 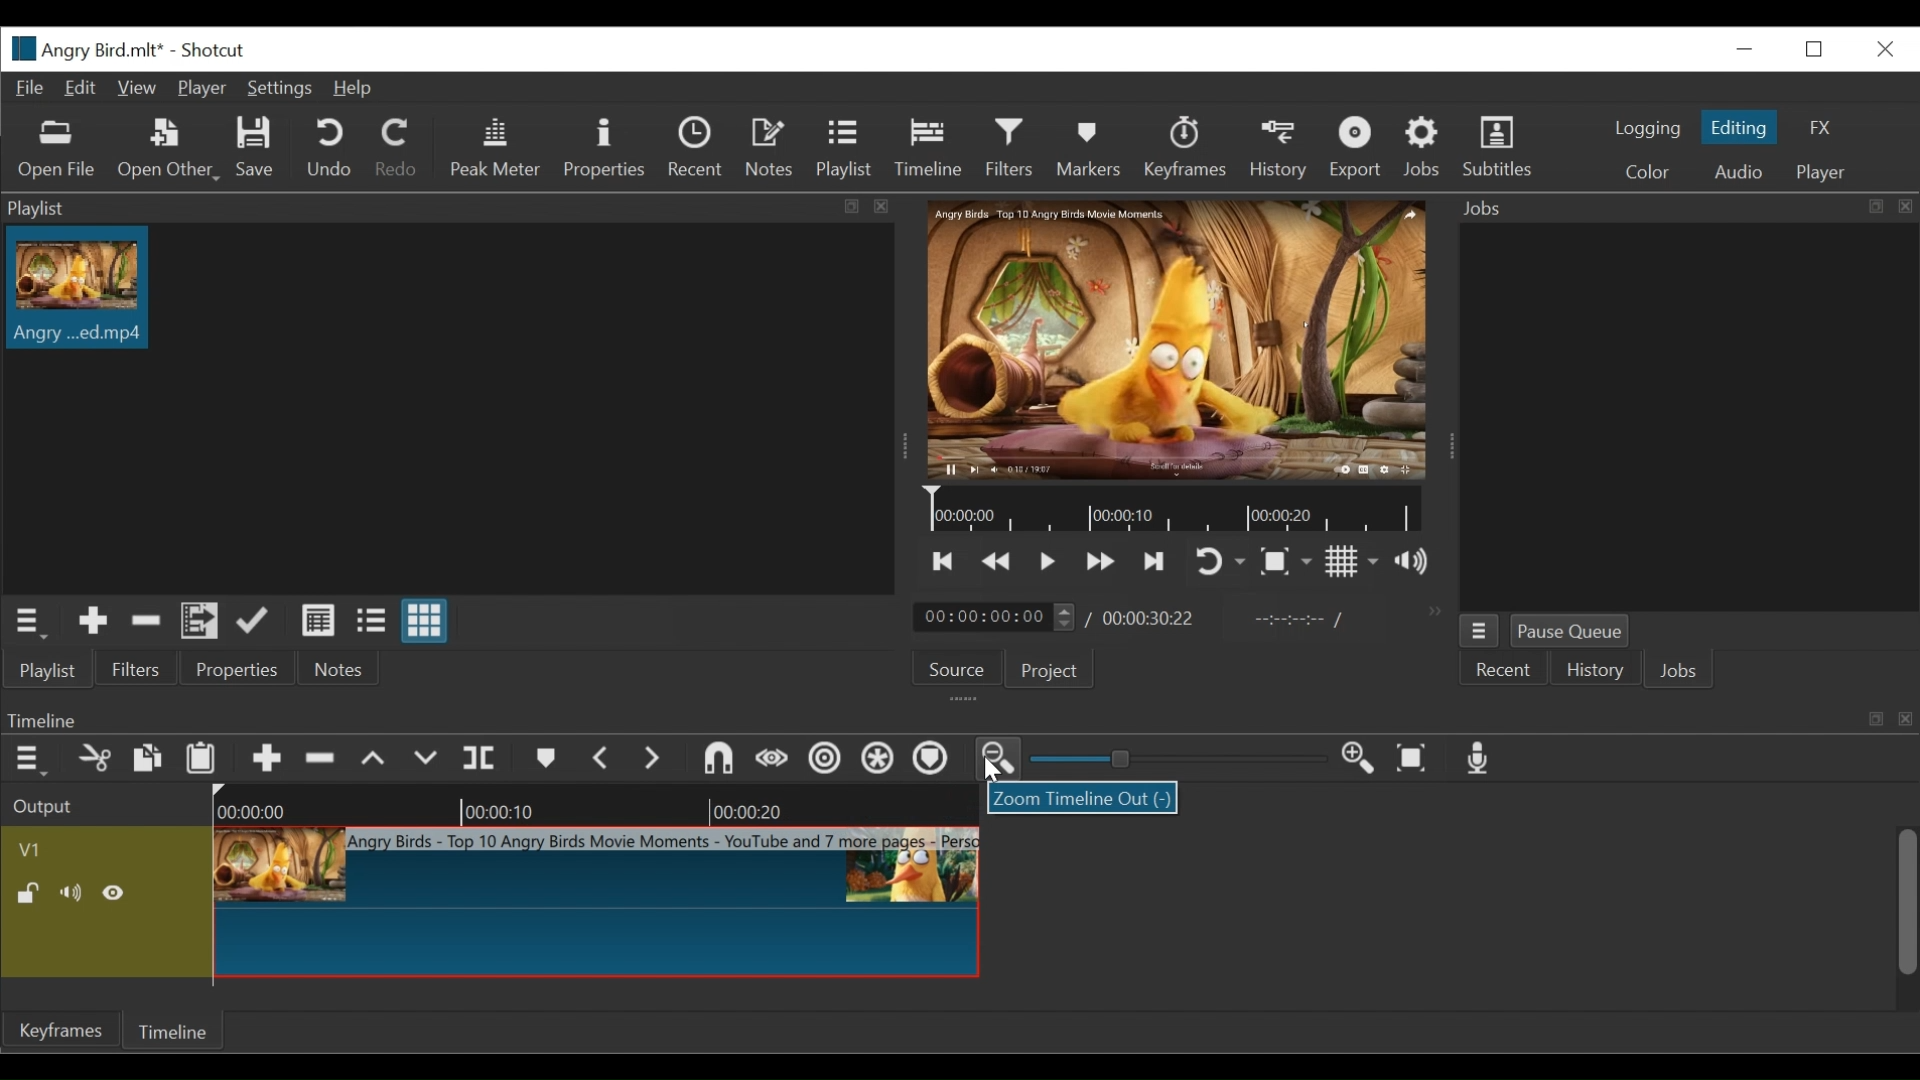 What do you see at coordinates (695, 146) in the screenshot?
I see `Recent` at bounding box center [695, 146].